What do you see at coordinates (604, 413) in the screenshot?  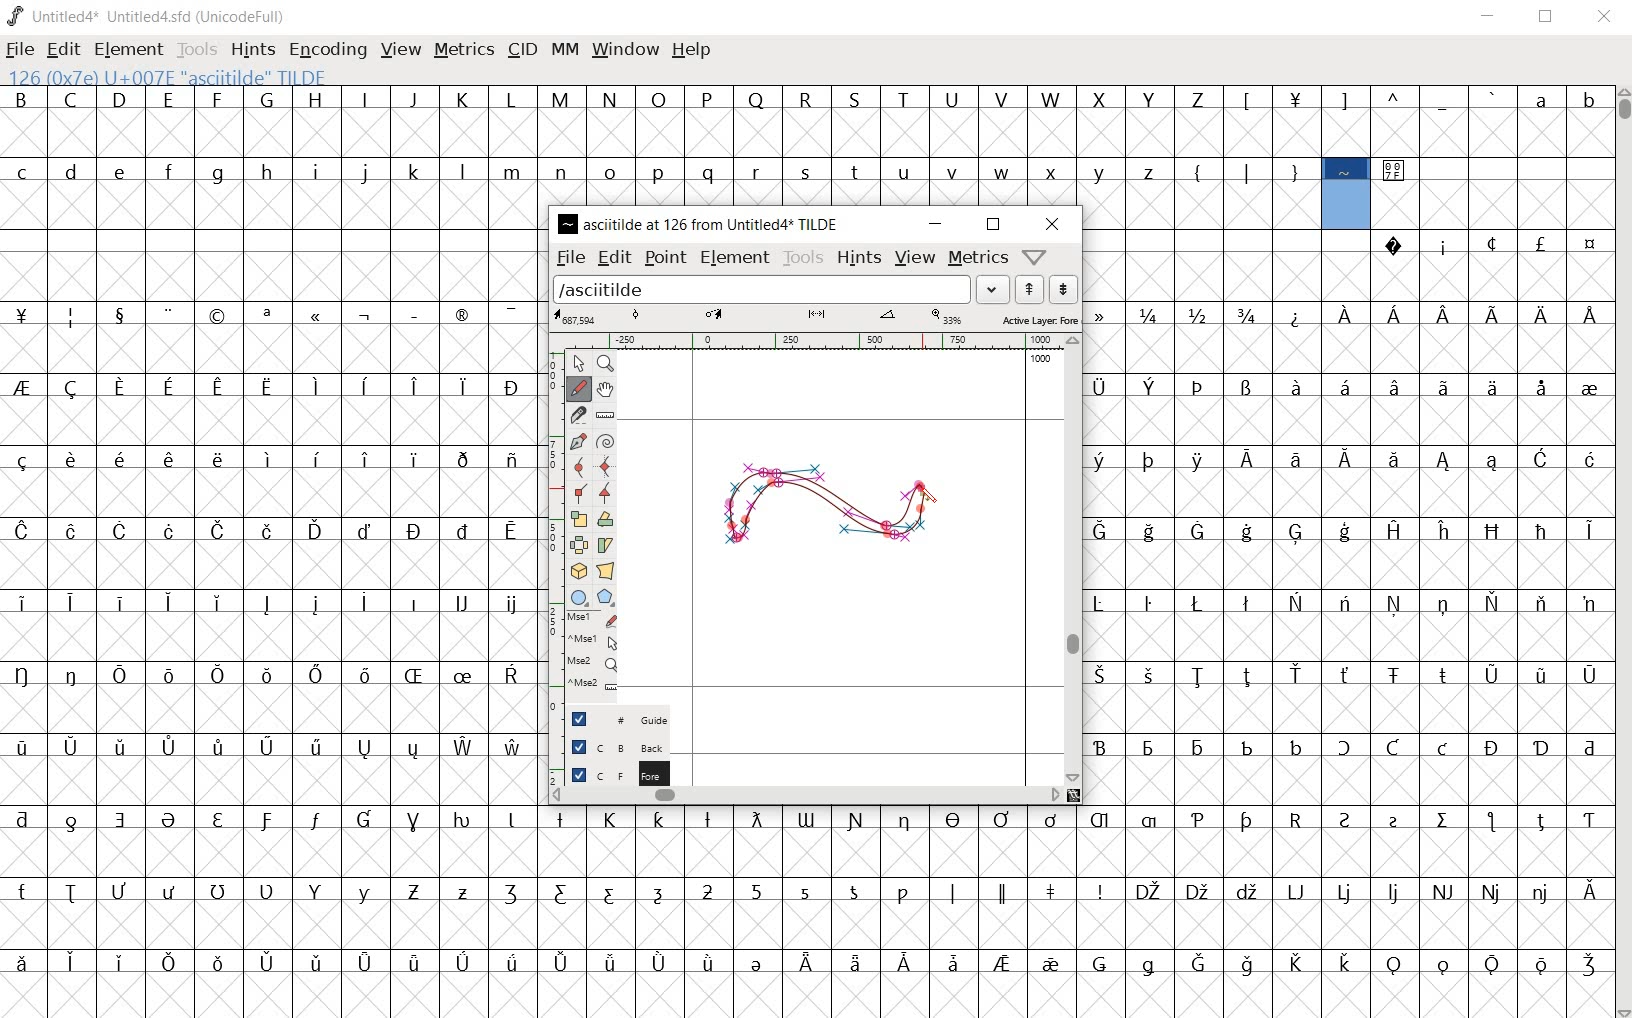 I see `measure a distance, angle between points` at bounding box center [604, 413].